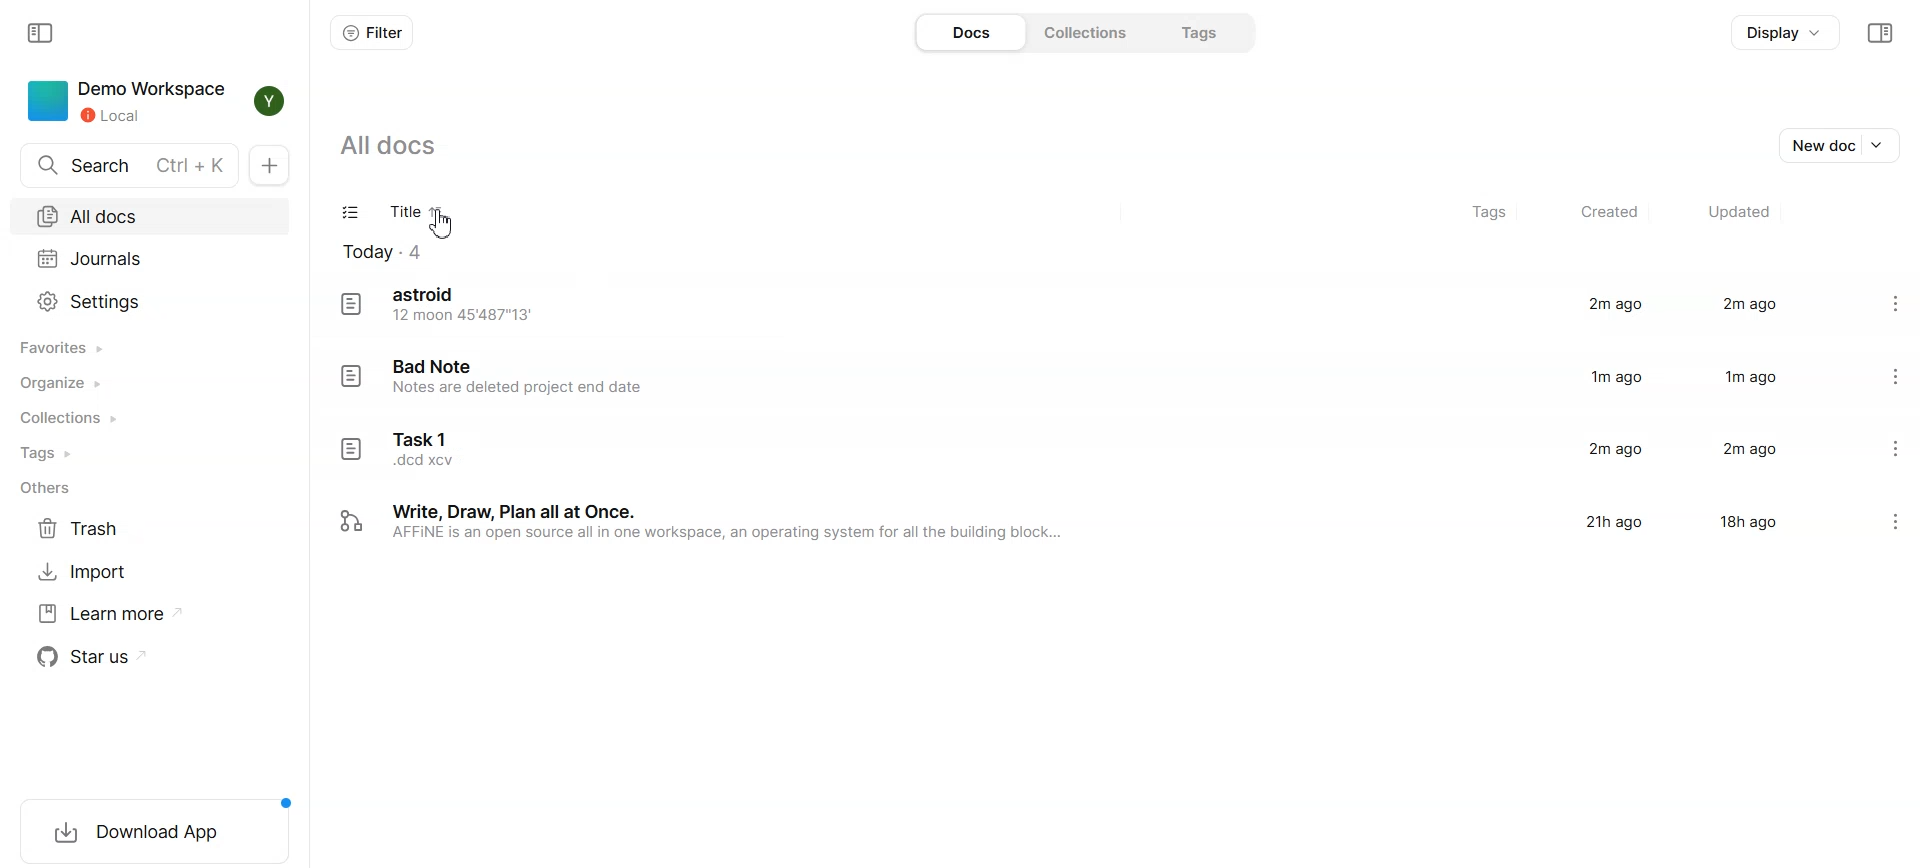  I want to click on Settings, so click(1897, 373).